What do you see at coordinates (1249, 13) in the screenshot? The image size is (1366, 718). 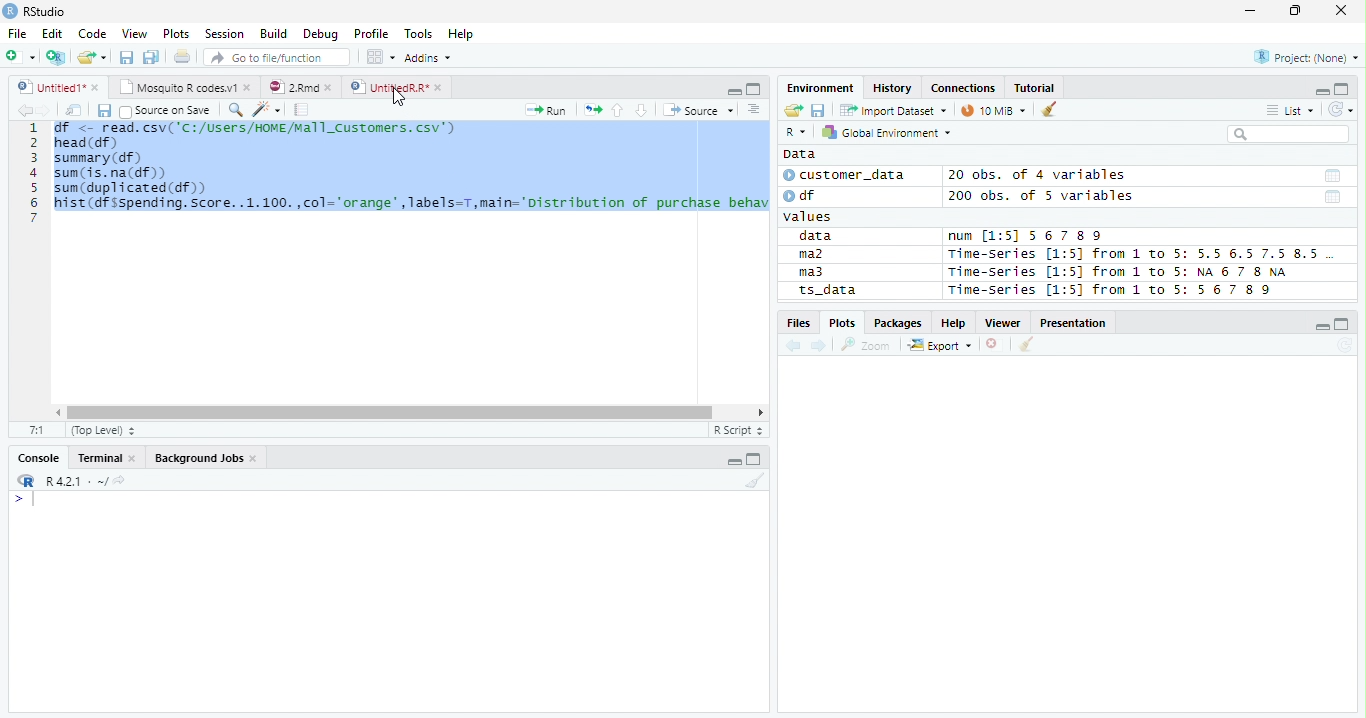 I see `Minimize` at bounding box center [1249, 13].